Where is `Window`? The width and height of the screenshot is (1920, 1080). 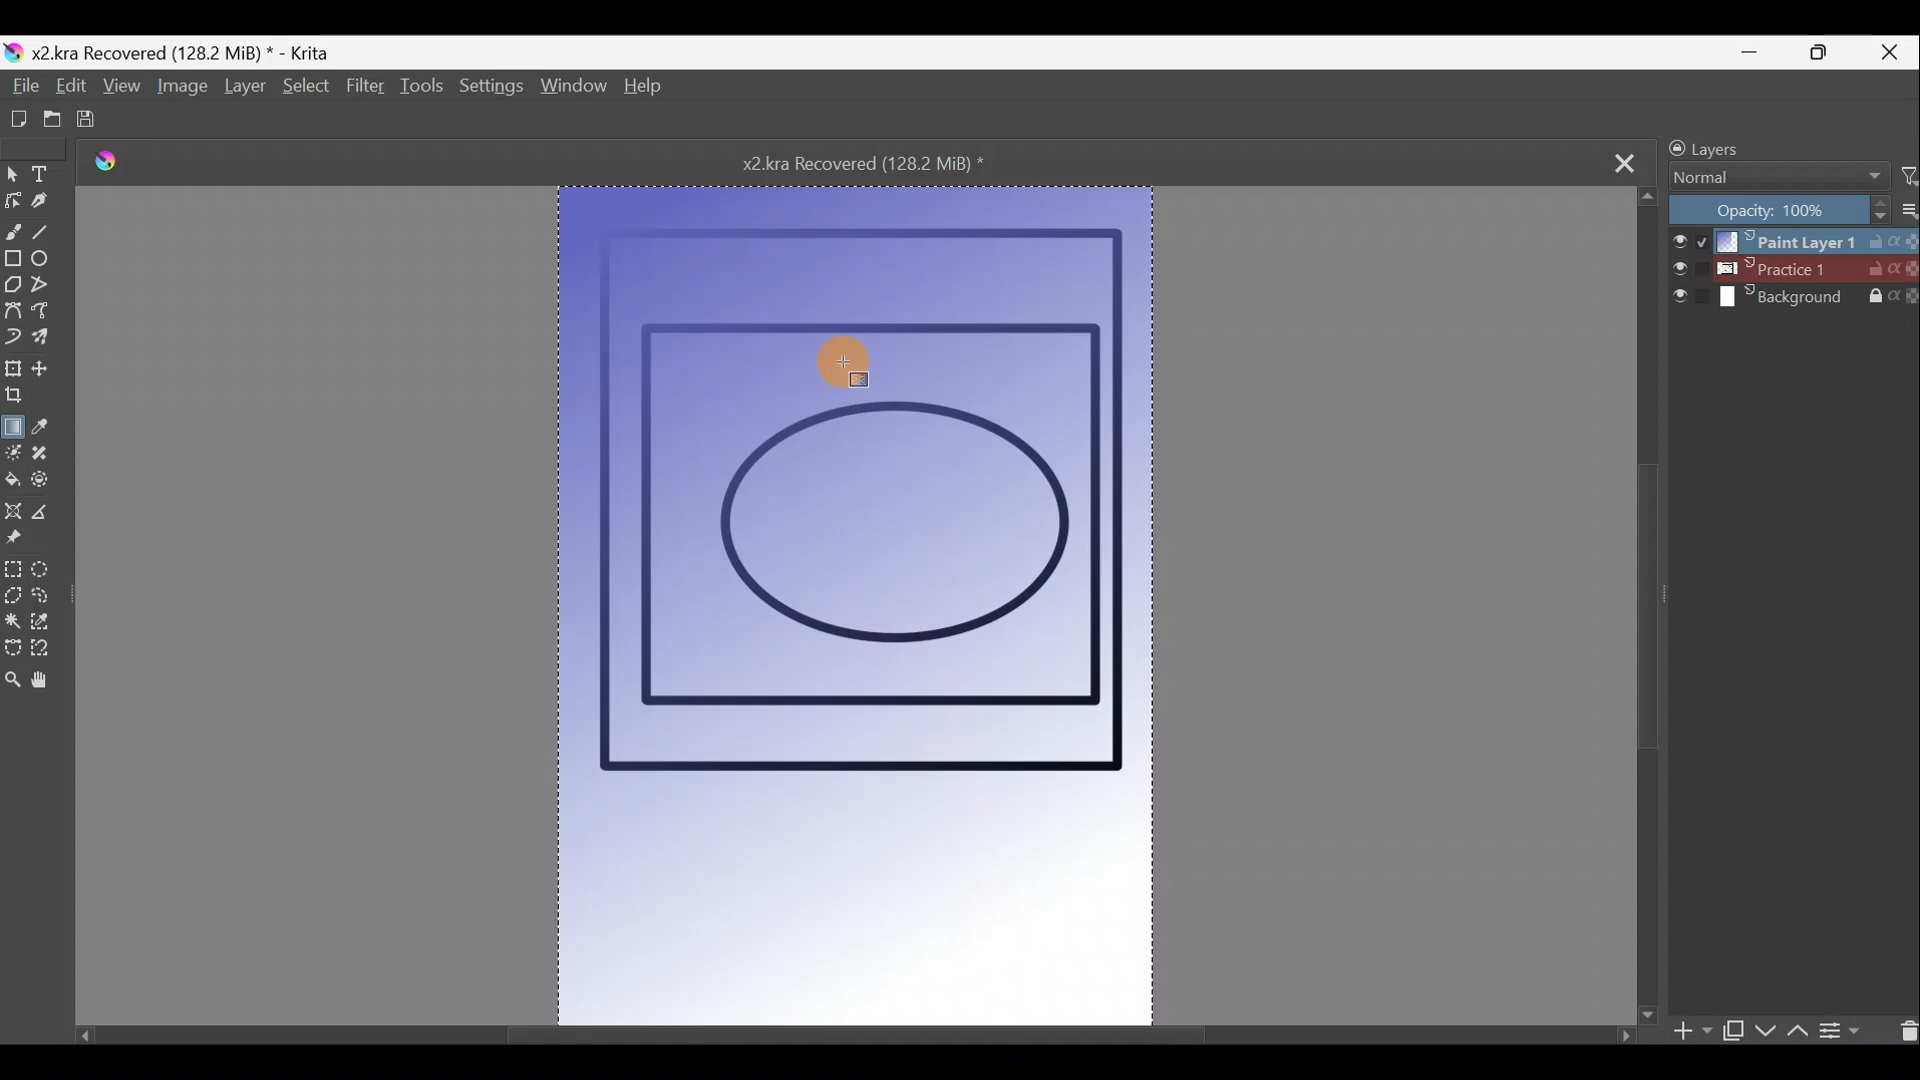 Window is located at coordinates (574, 90).